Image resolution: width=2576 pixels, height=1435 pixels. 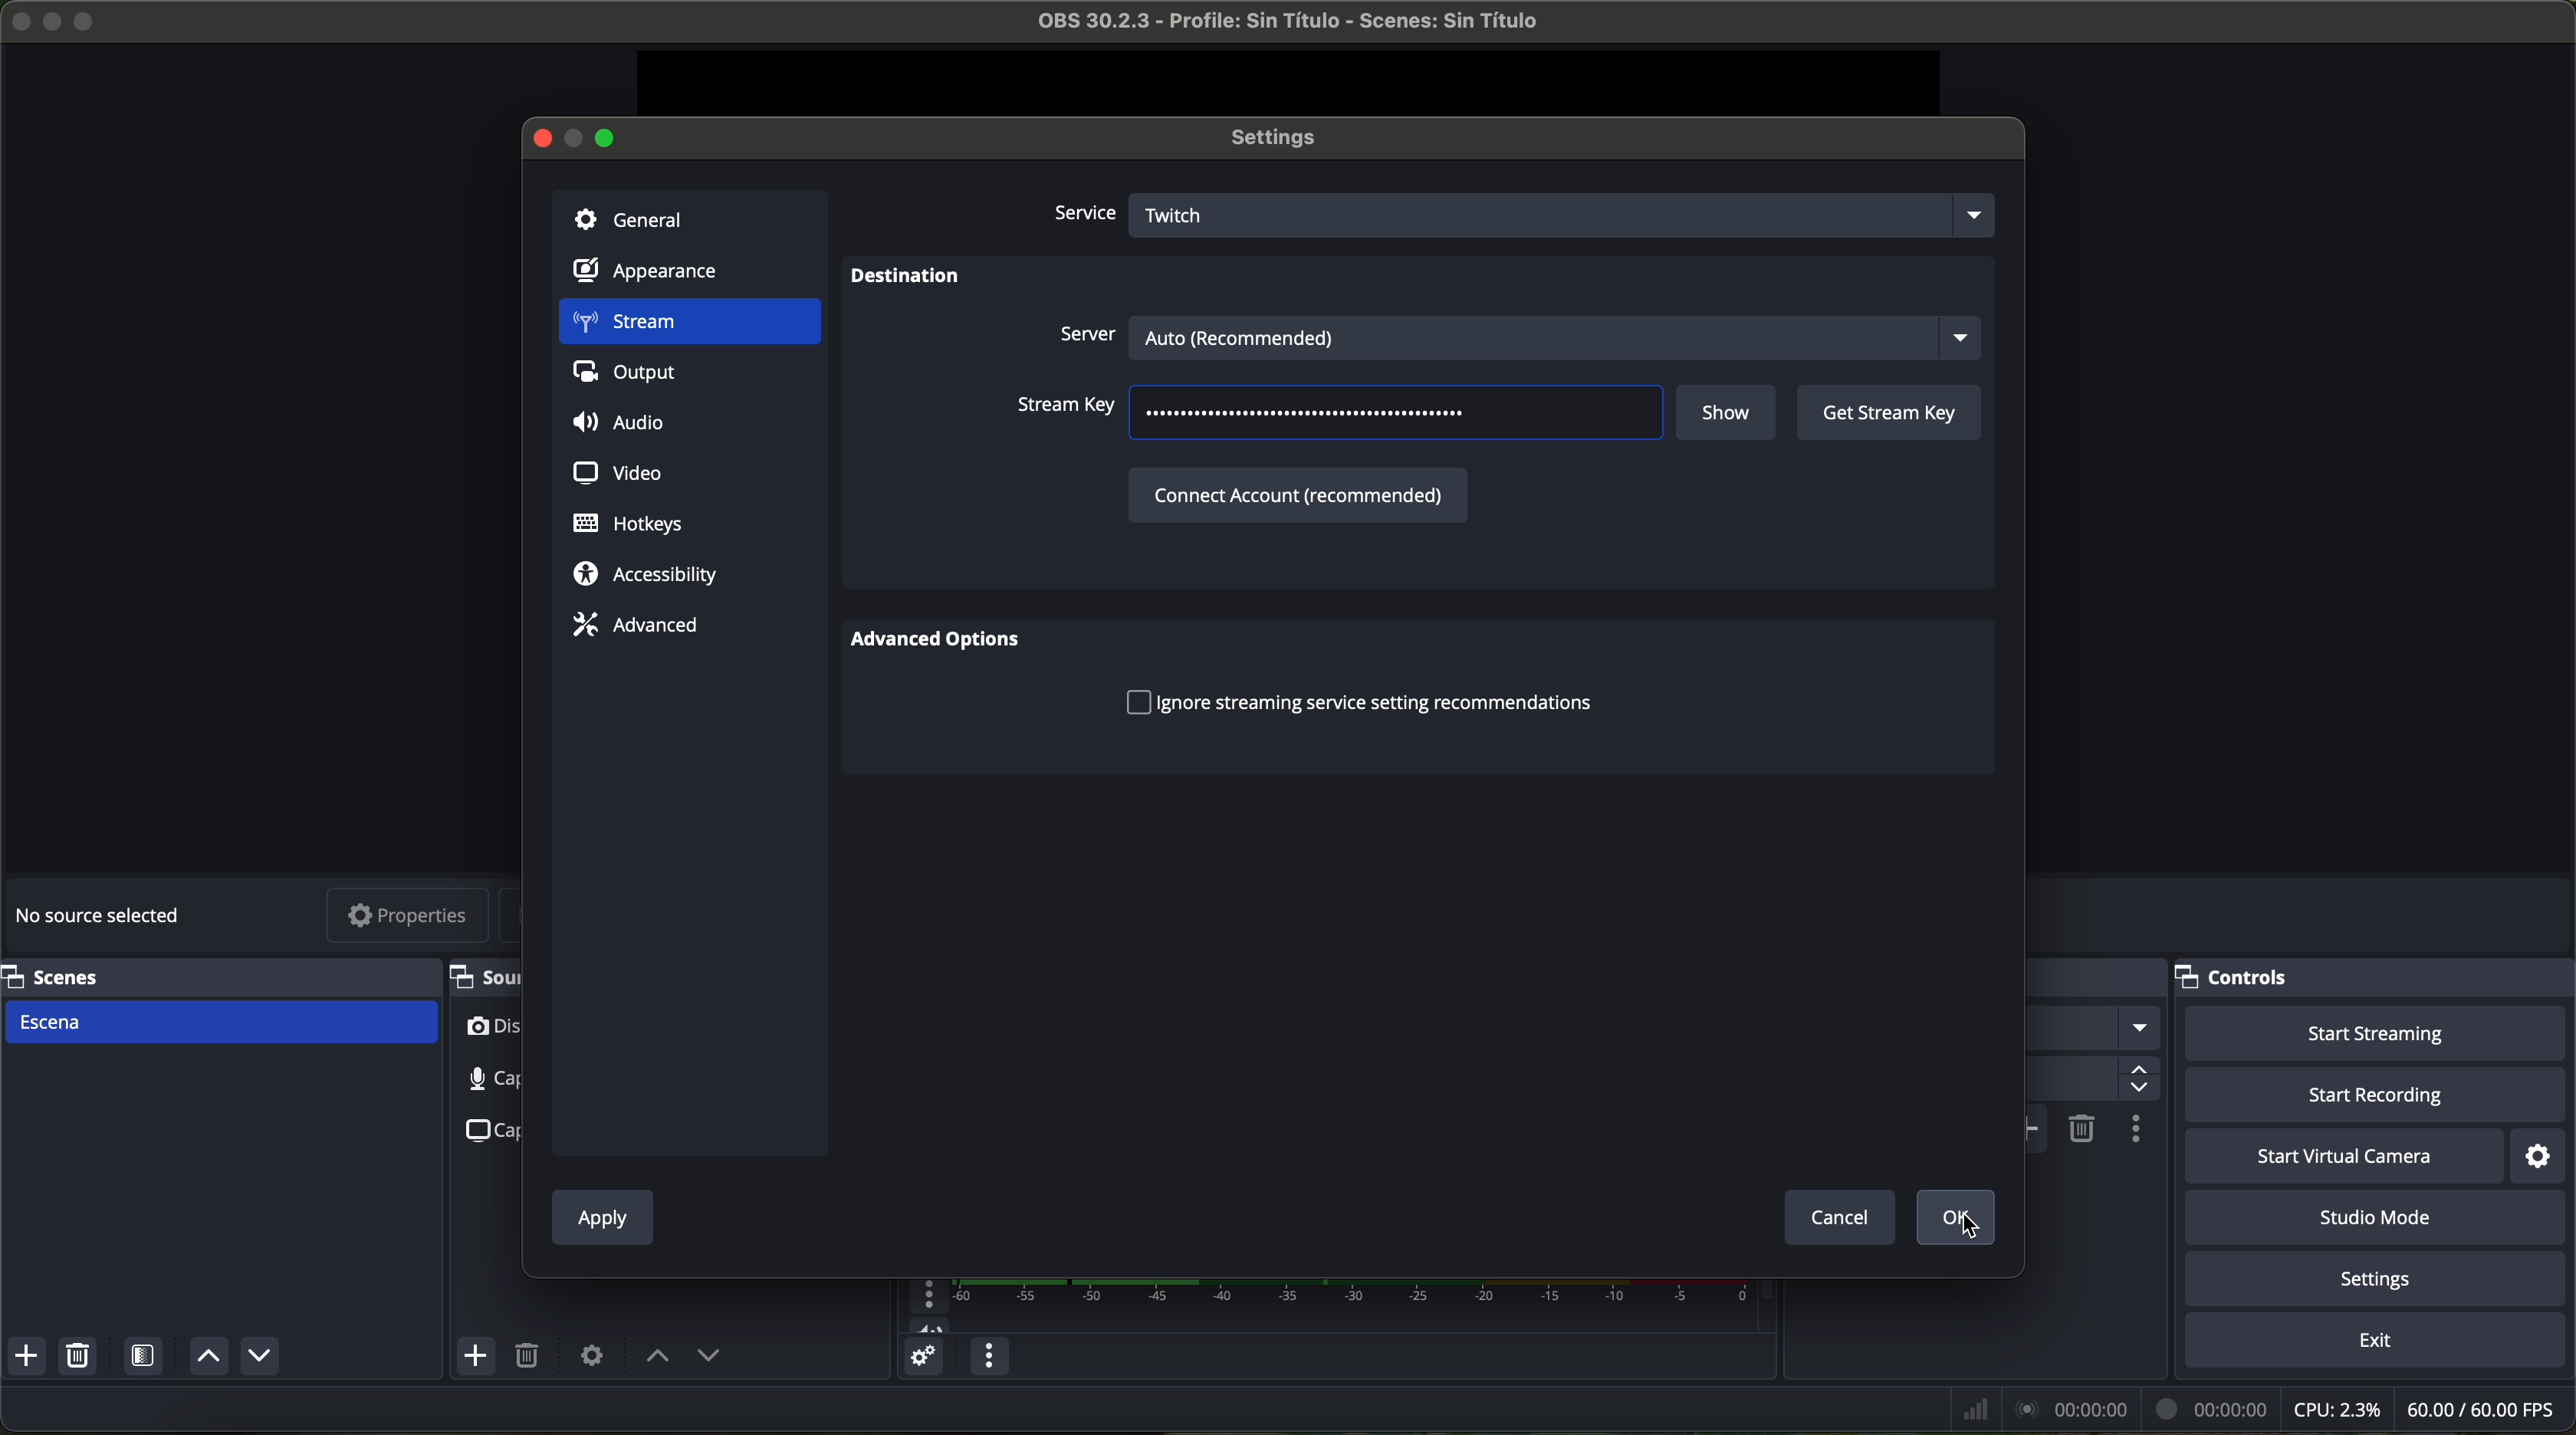 I want to click on ignore streaming service setting recommendations, so click(x=1359, y=705).